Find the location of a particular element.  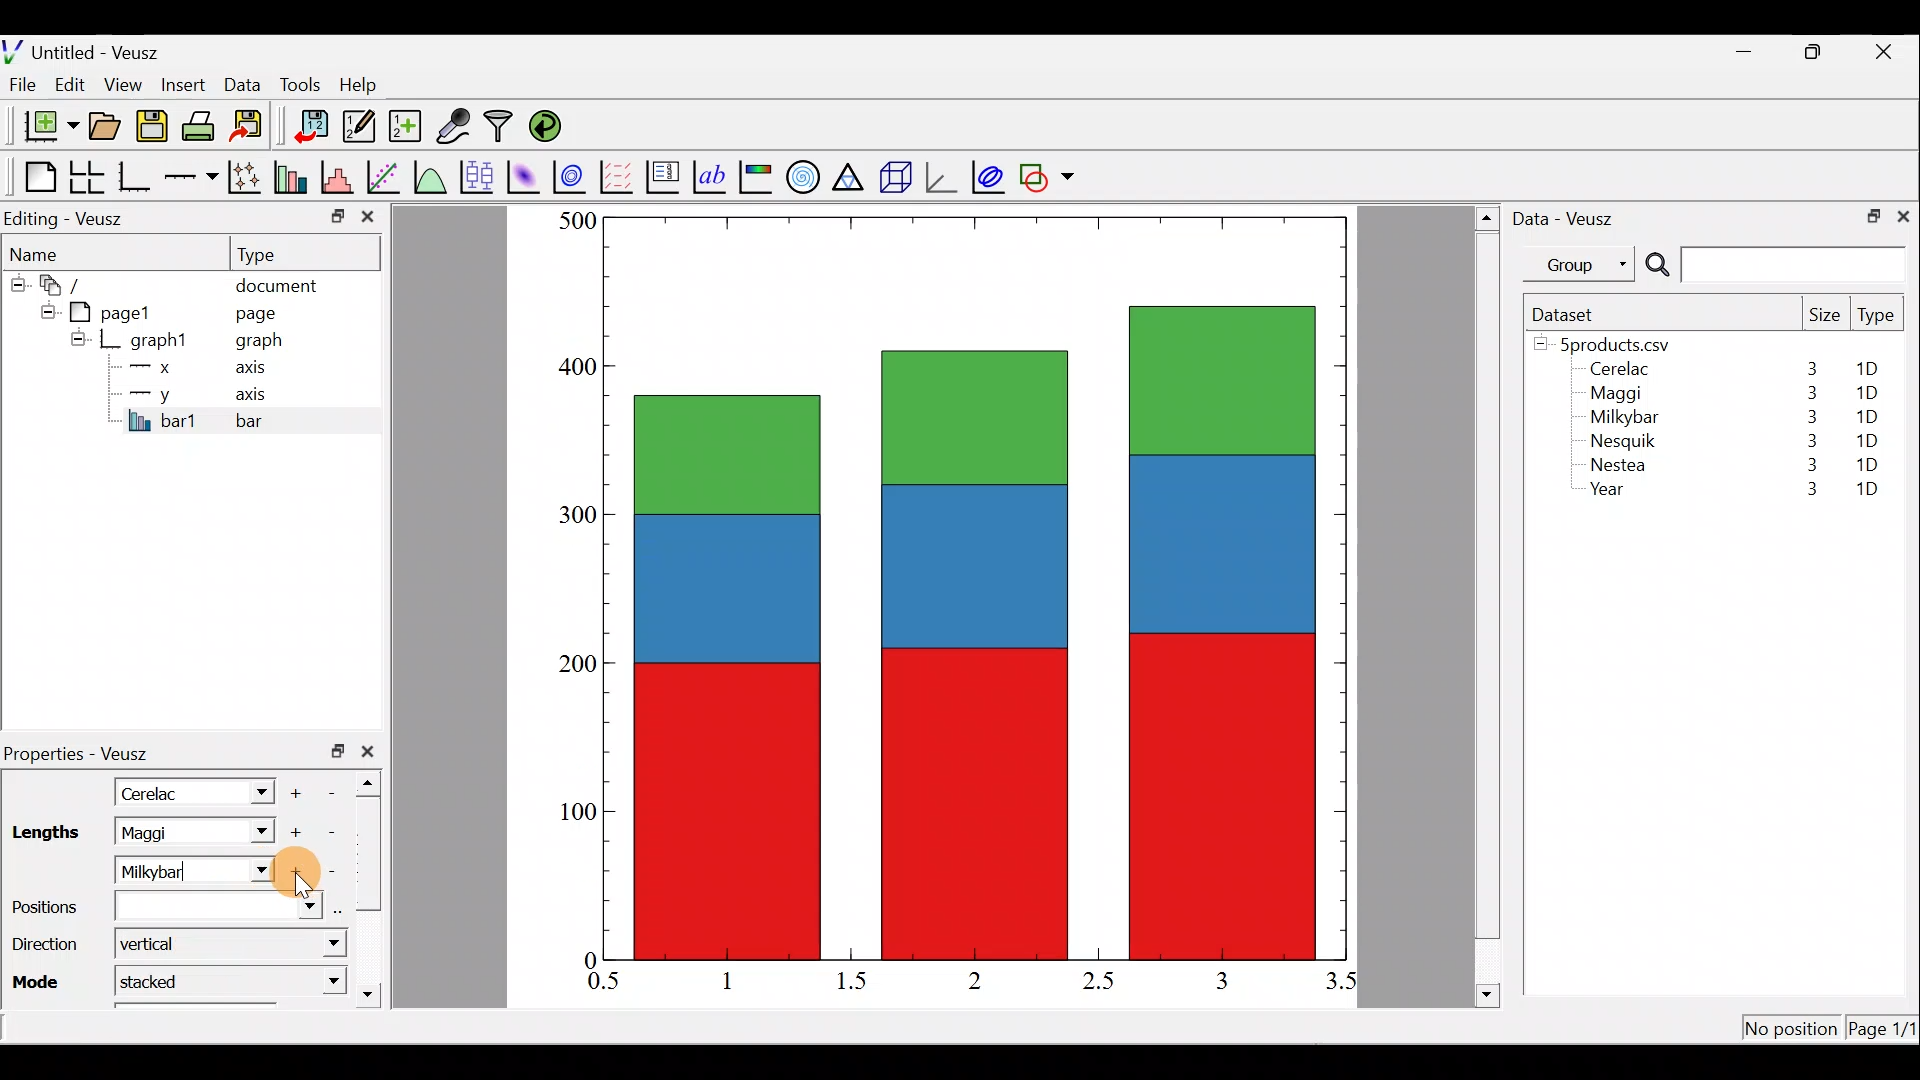

Image color bar is located at coordinates (757, 176).